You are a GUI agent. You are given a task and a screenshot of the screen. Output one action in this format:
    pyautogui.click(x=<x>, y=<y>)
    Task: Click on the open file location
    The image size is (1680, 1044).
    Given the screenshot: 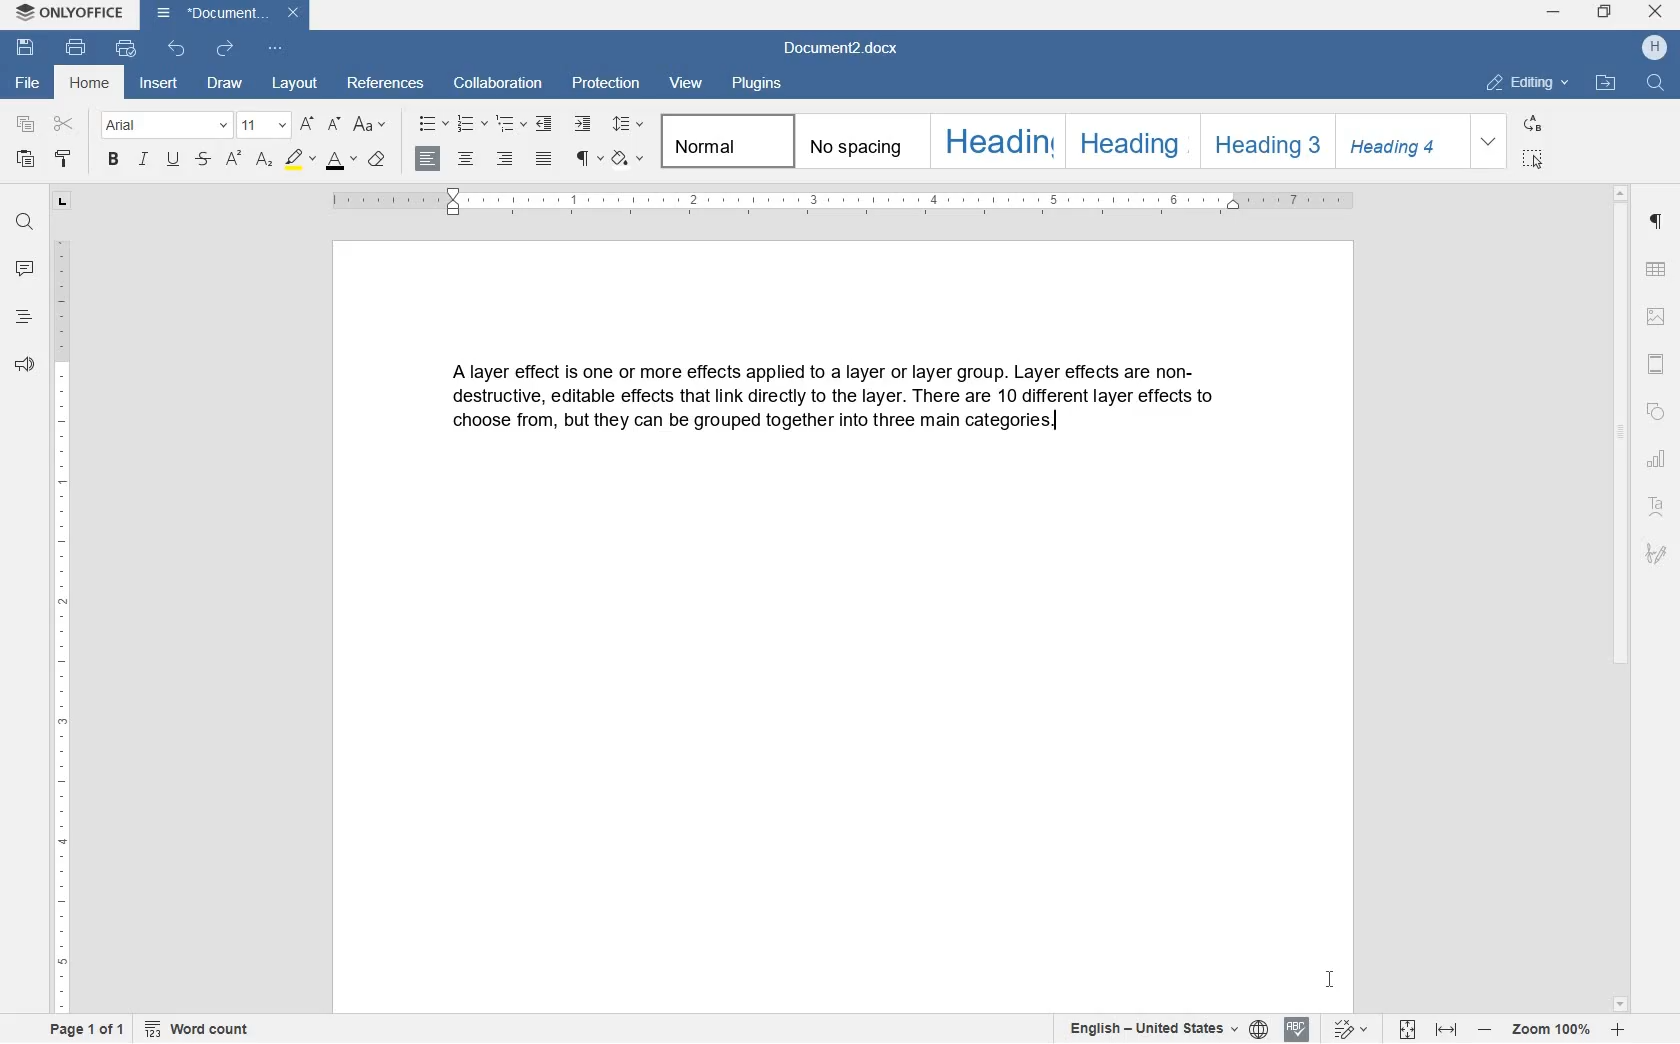 What is the action you would take?
    pyautogui.click(x=1606, y=82)
    